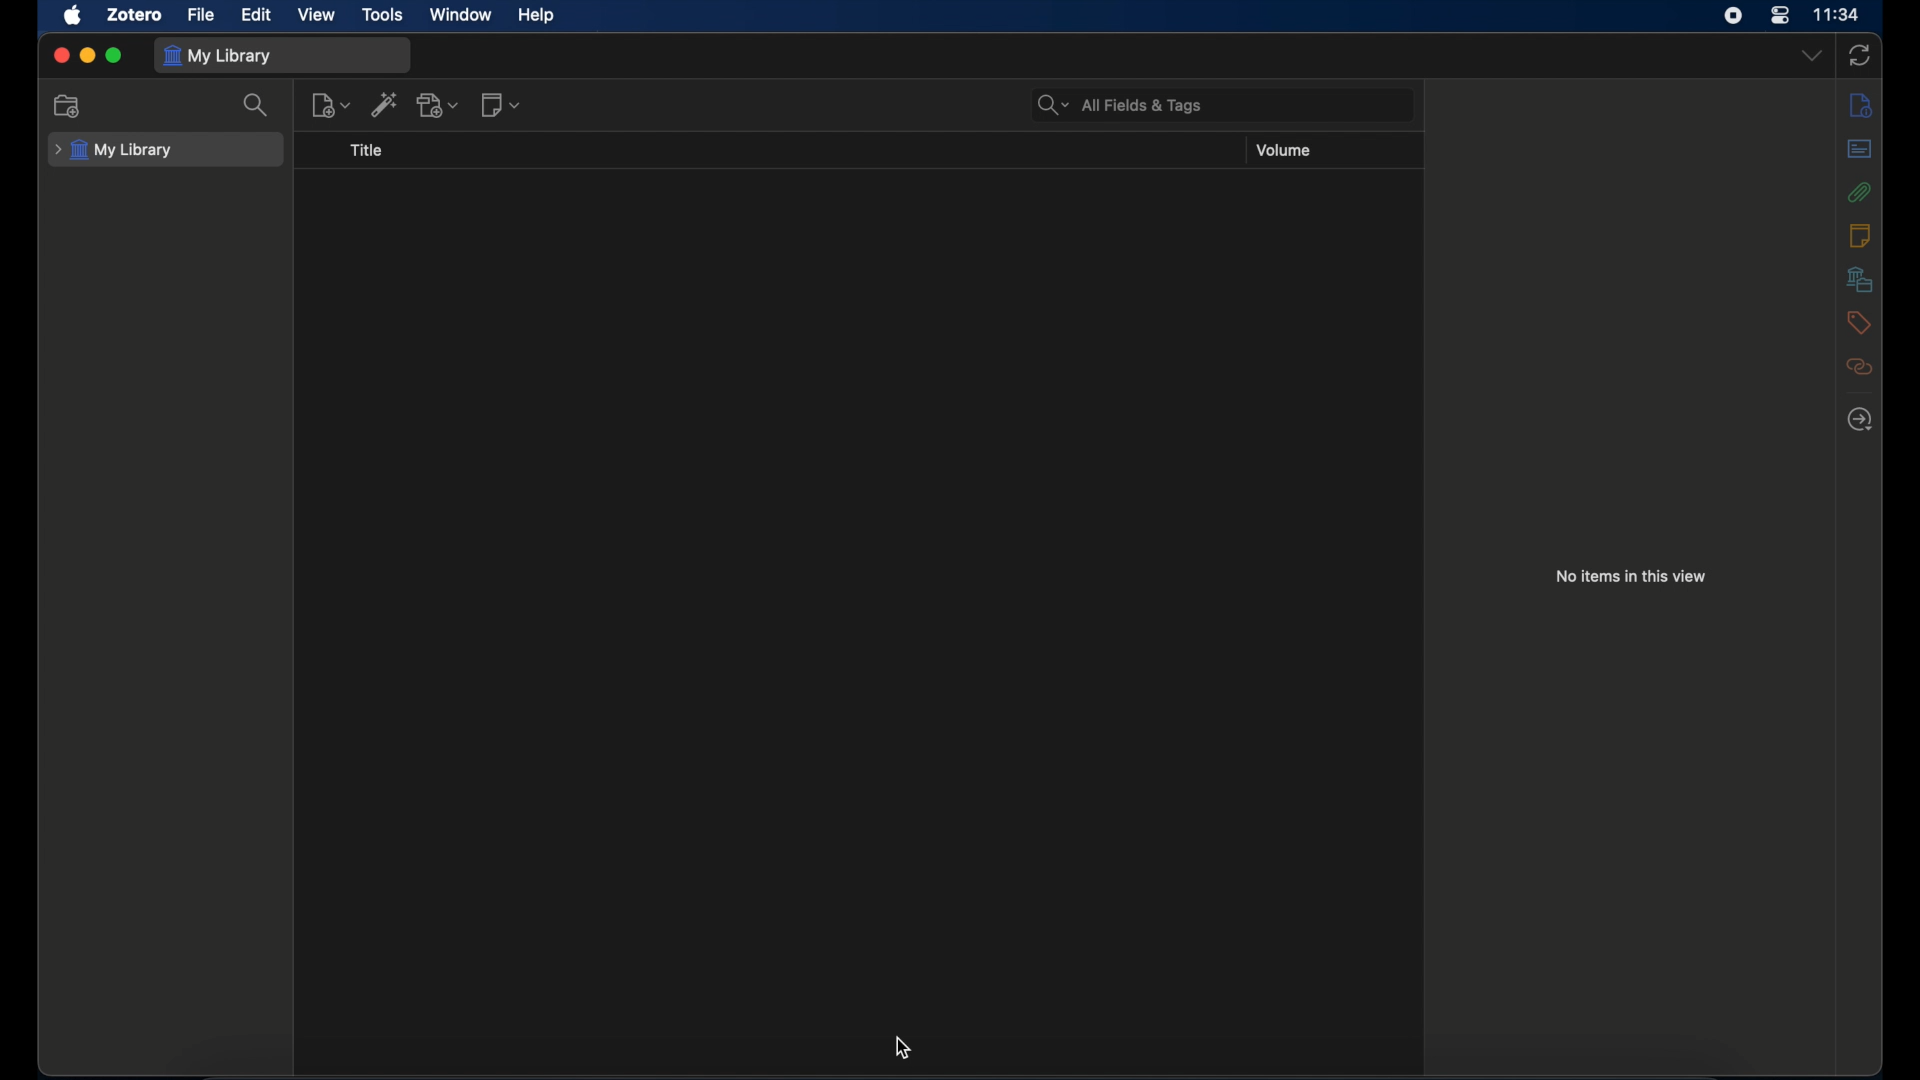 This screenshot has height=1080, width=1920. I want to click on no items in this view, so click(1628, 575).